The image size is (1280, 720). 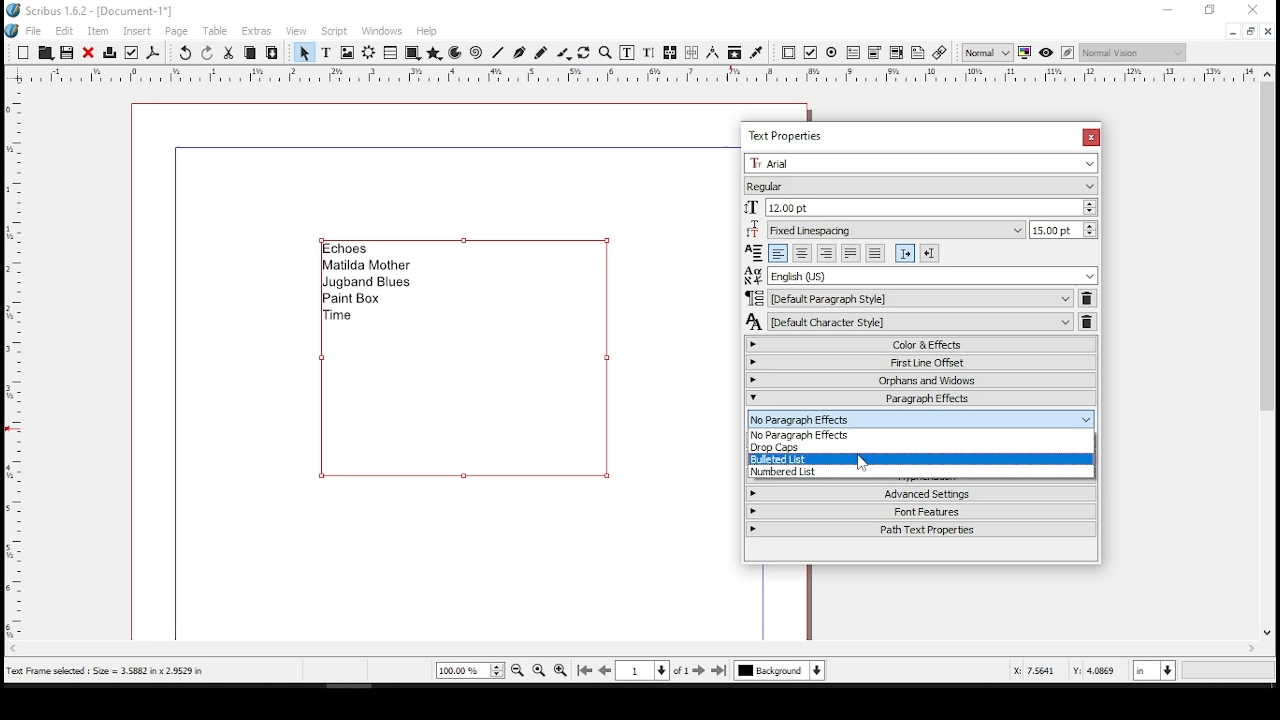 I want to click on close window, so click(x=1089, y=137).